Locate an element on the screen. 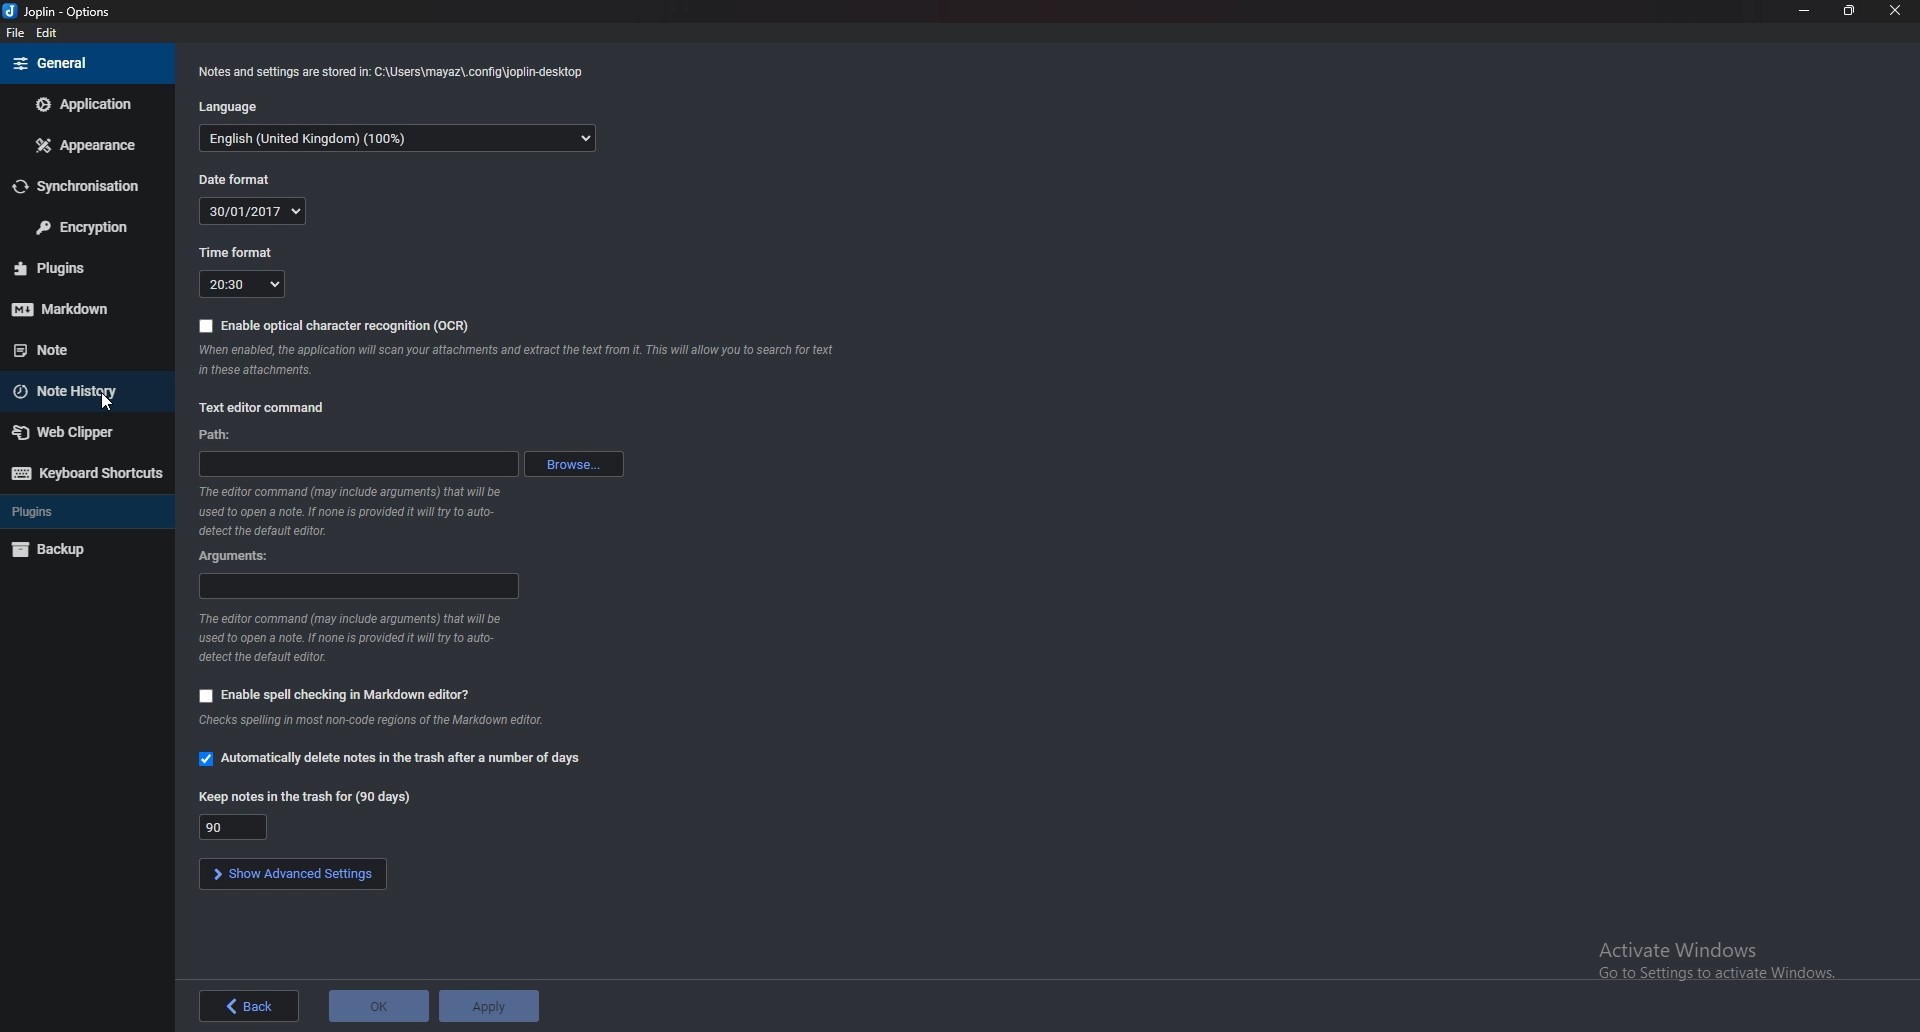 The width and height of the screenshot is (1920, 1032). Note is located at coordinates (76, 348).